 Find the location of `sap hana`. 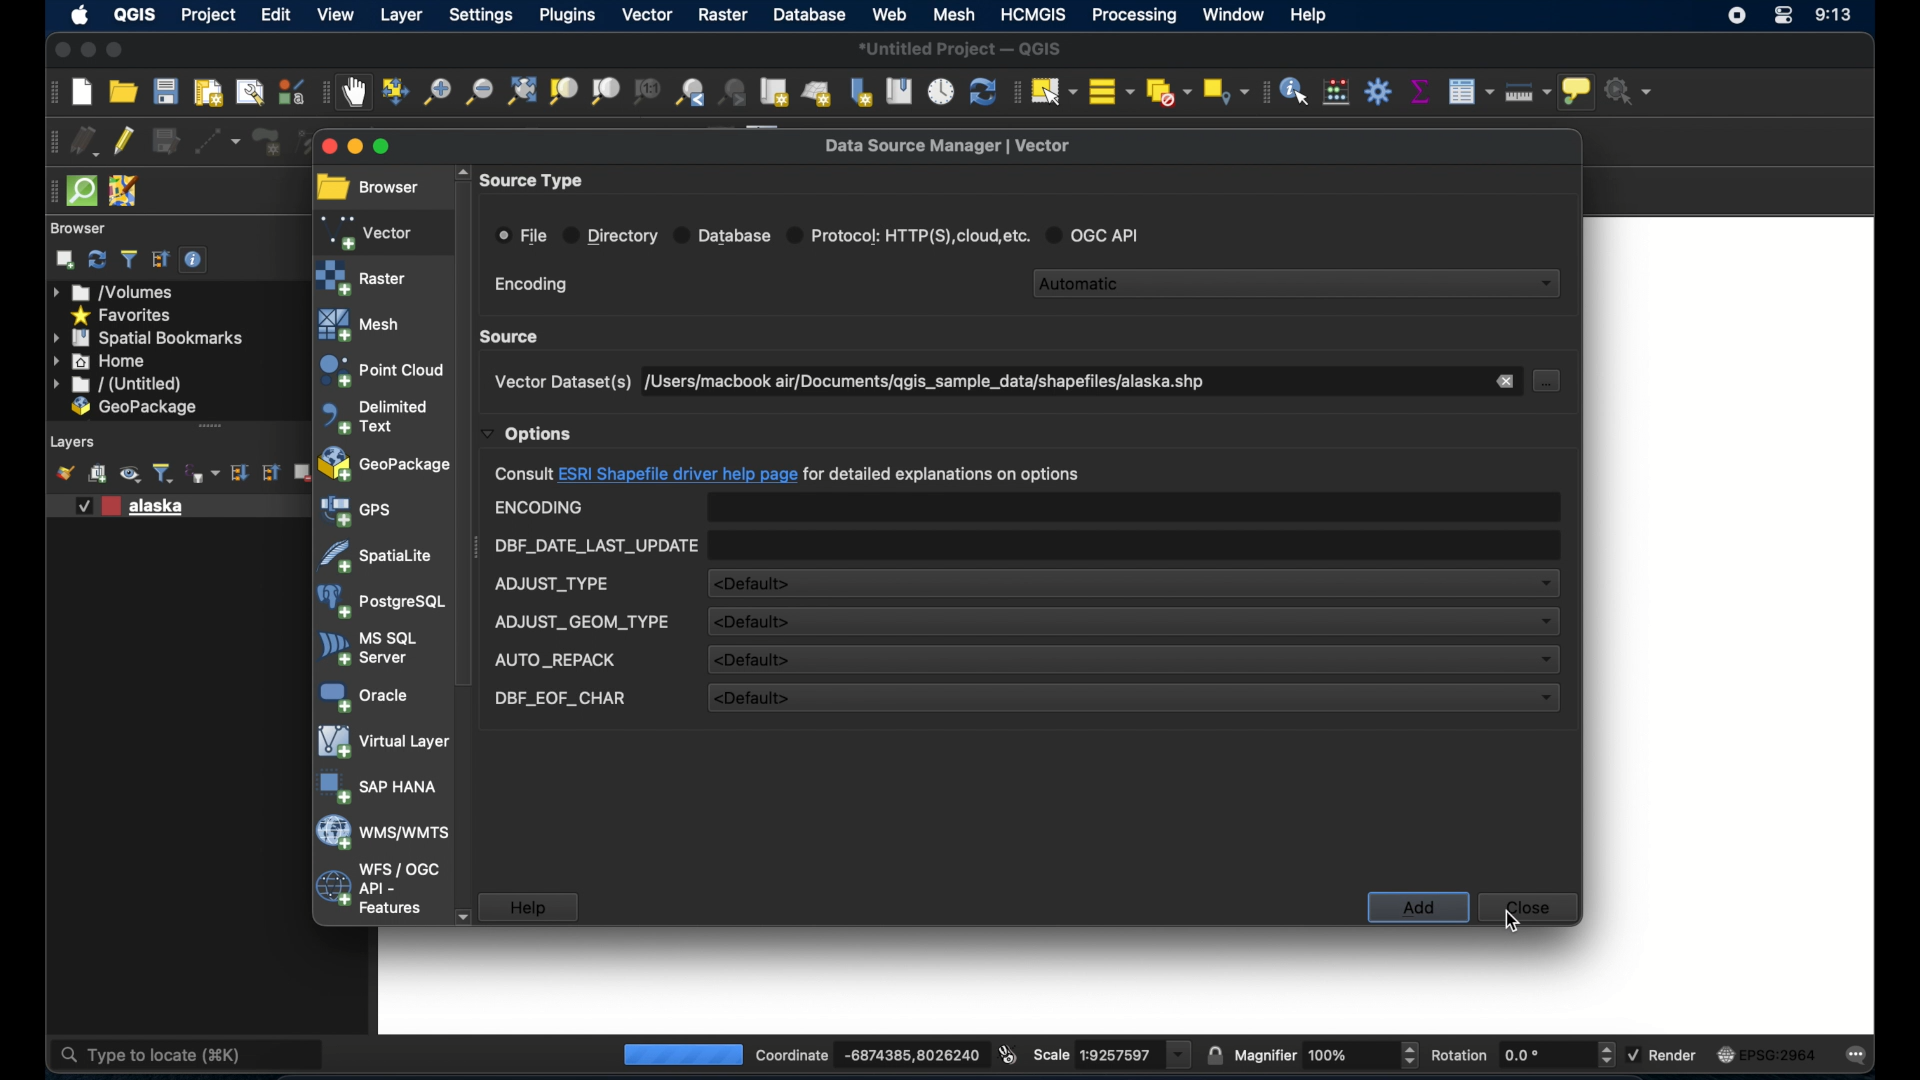

sap hana is located at coordinates (379, 788).